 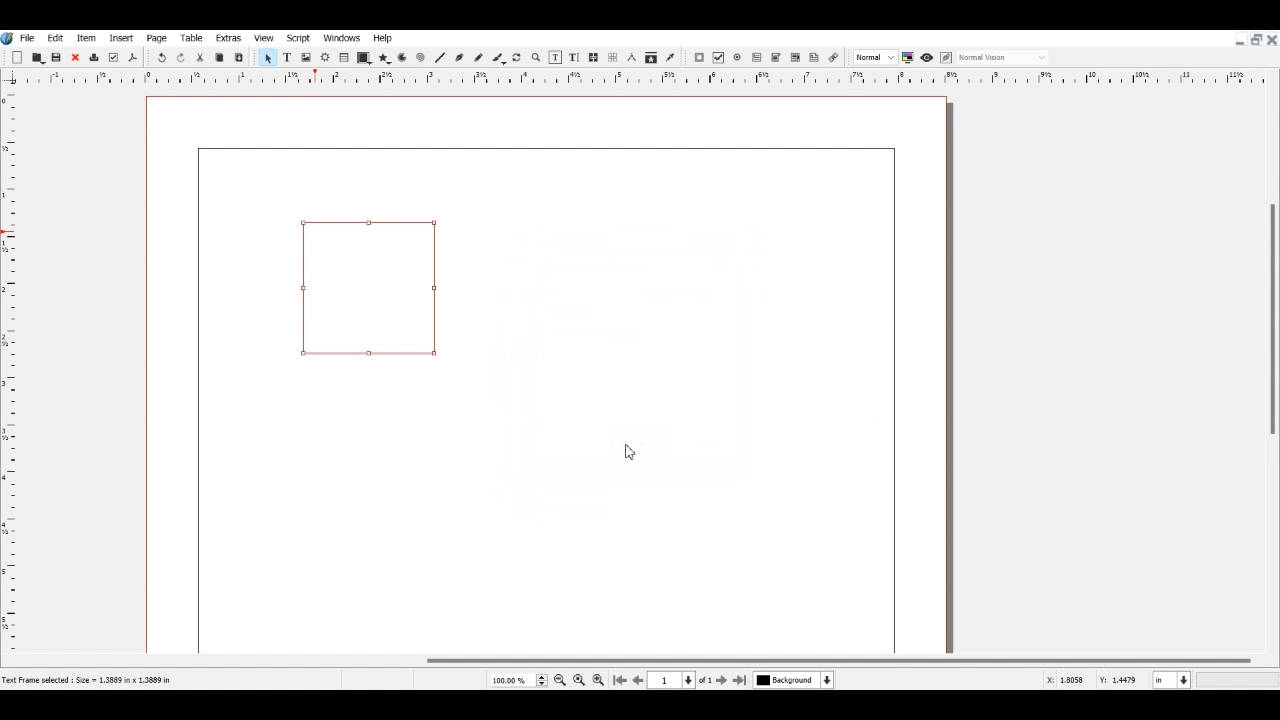 What do you see at coordinates (795, 58) in the screenshot?
I see `PDF List Box` at bounding box center [795, 58].